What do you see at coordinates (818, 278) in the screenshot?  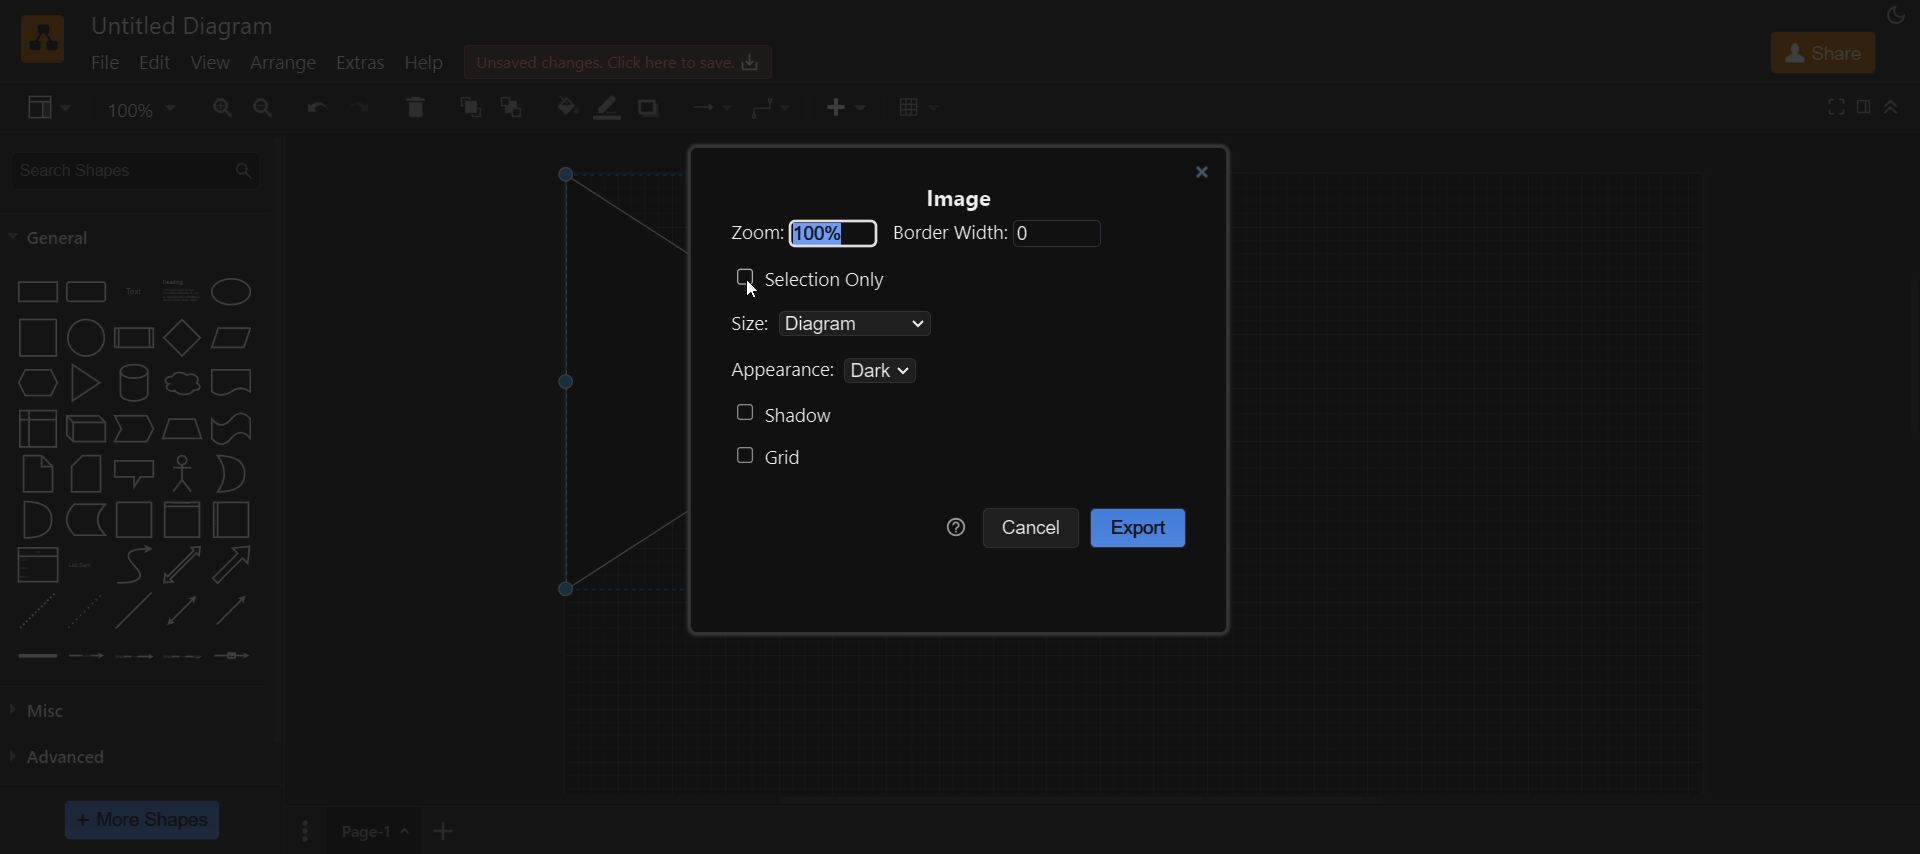 I see `selection only` at bounding box center [818, 278].